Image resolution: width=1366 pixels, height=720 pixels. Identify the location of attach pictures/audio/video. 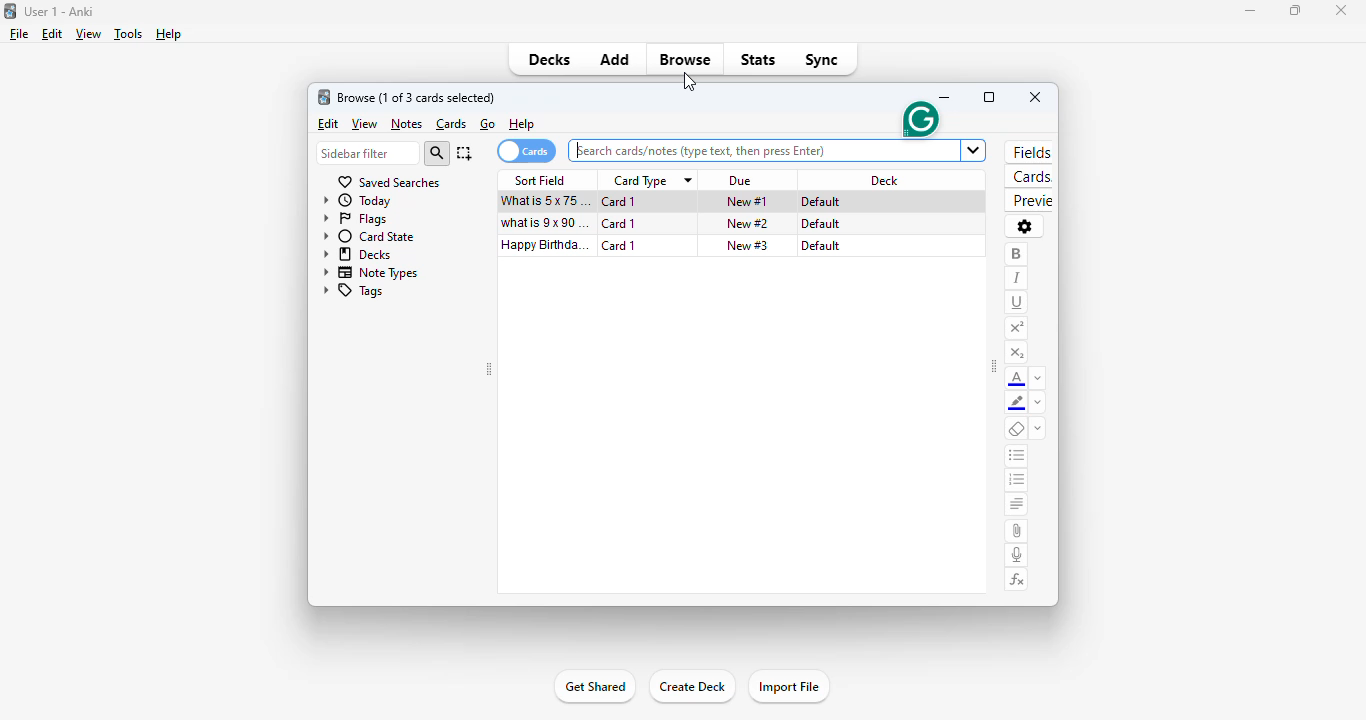
(1016, 532).